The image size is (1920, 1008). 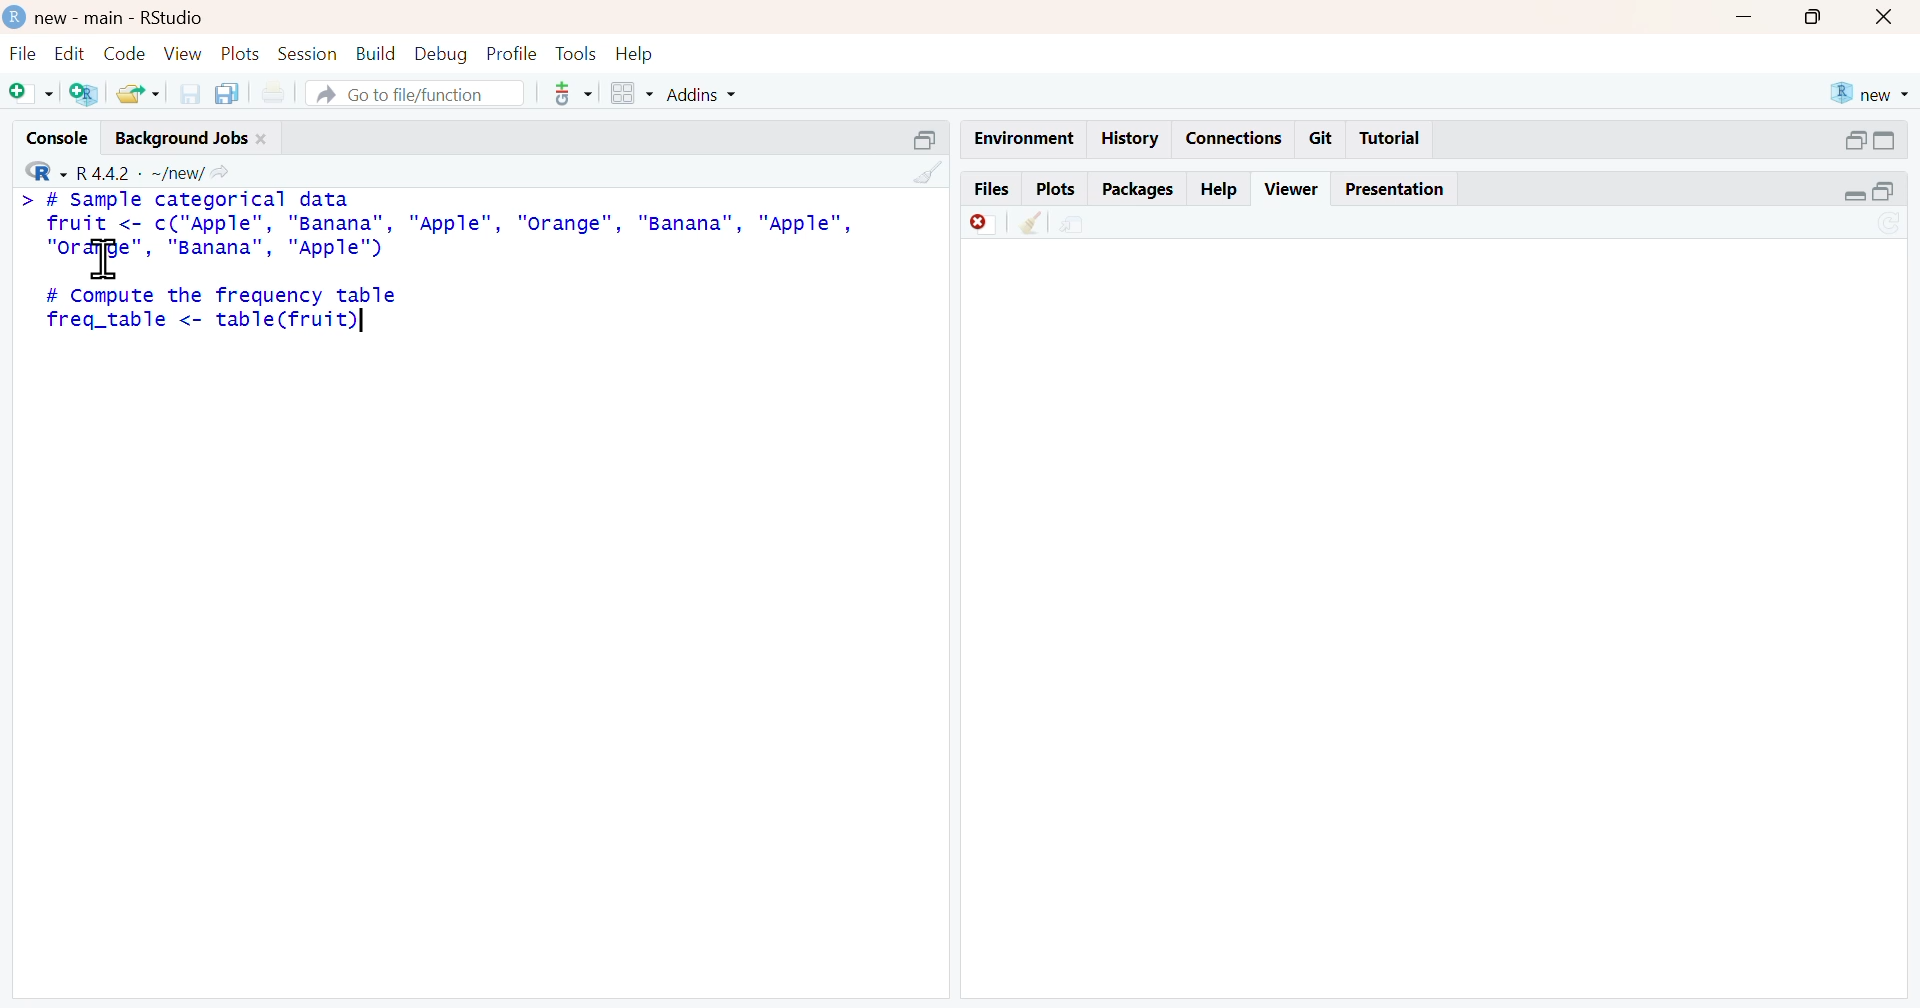 What do you see at coordinates (1061, 189) in the screenshot?
I see `plots` at bounding box center [1061, 189].